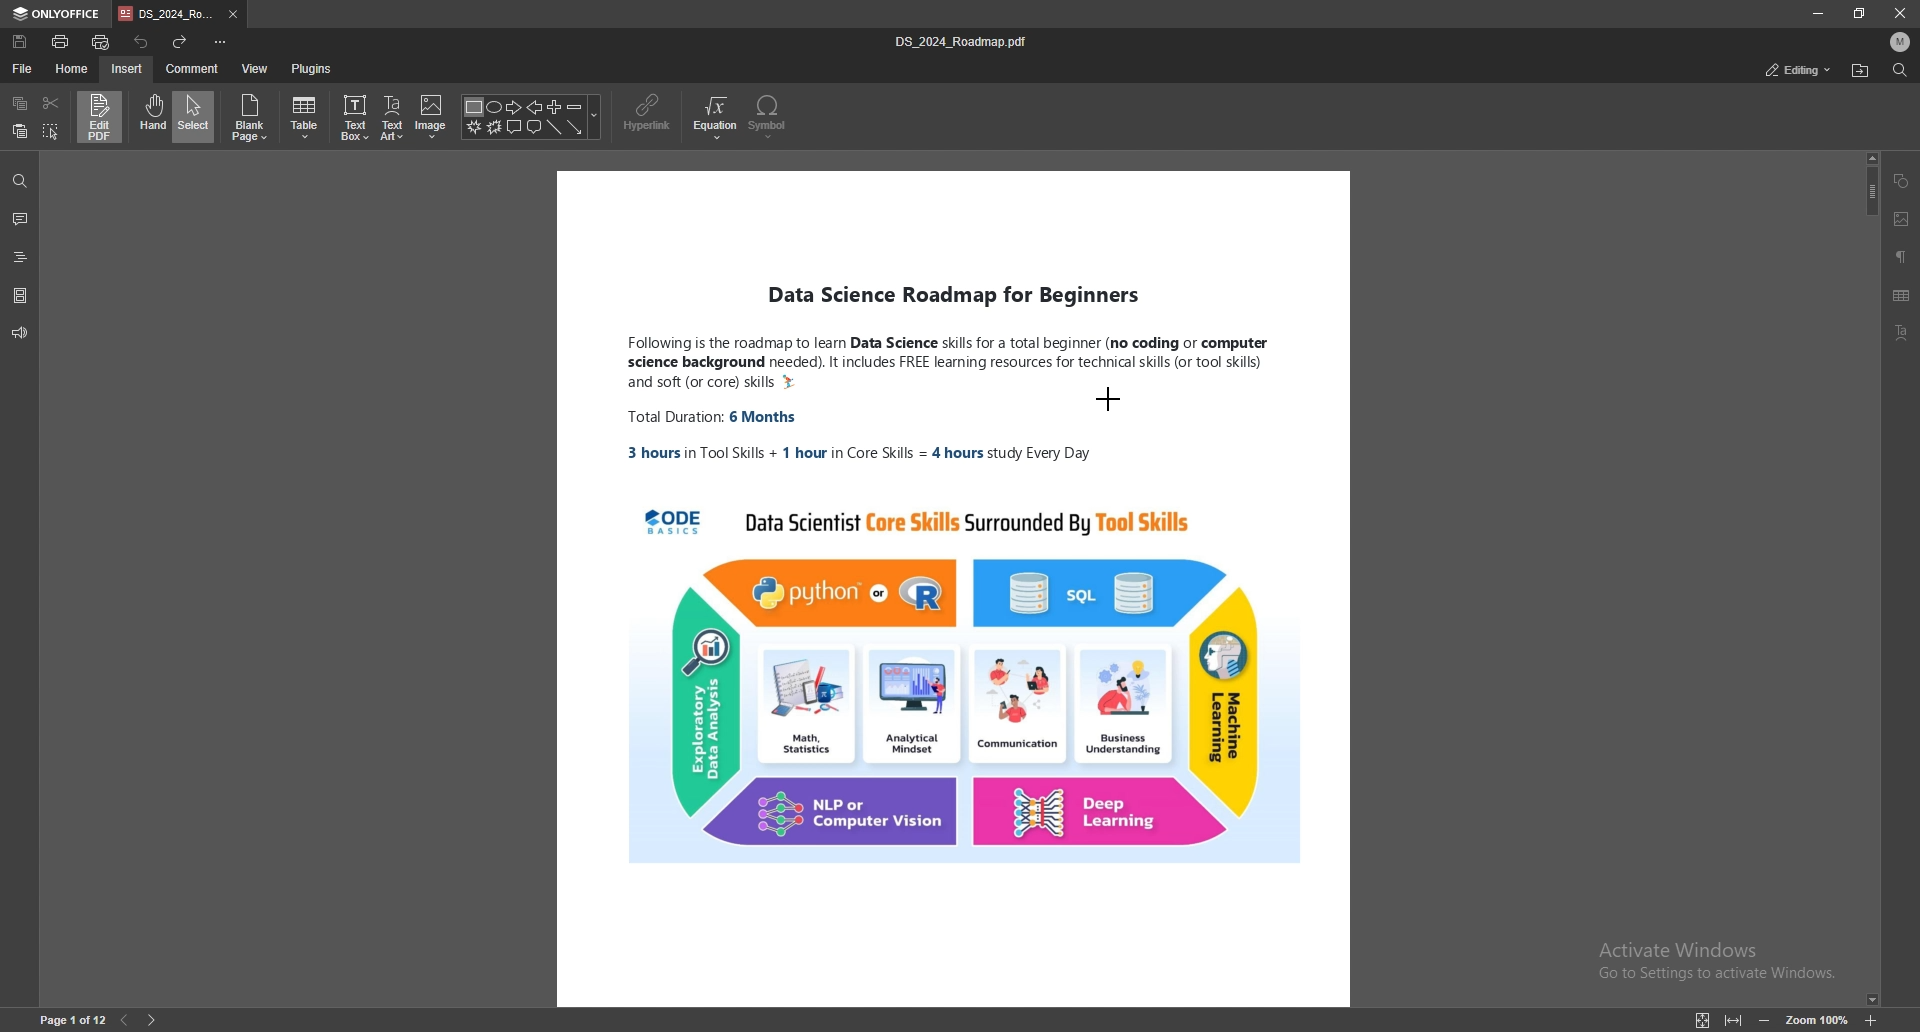 The width and height of the screenshot is (1920, 1032). I want to click on comment, so click(21, 219).